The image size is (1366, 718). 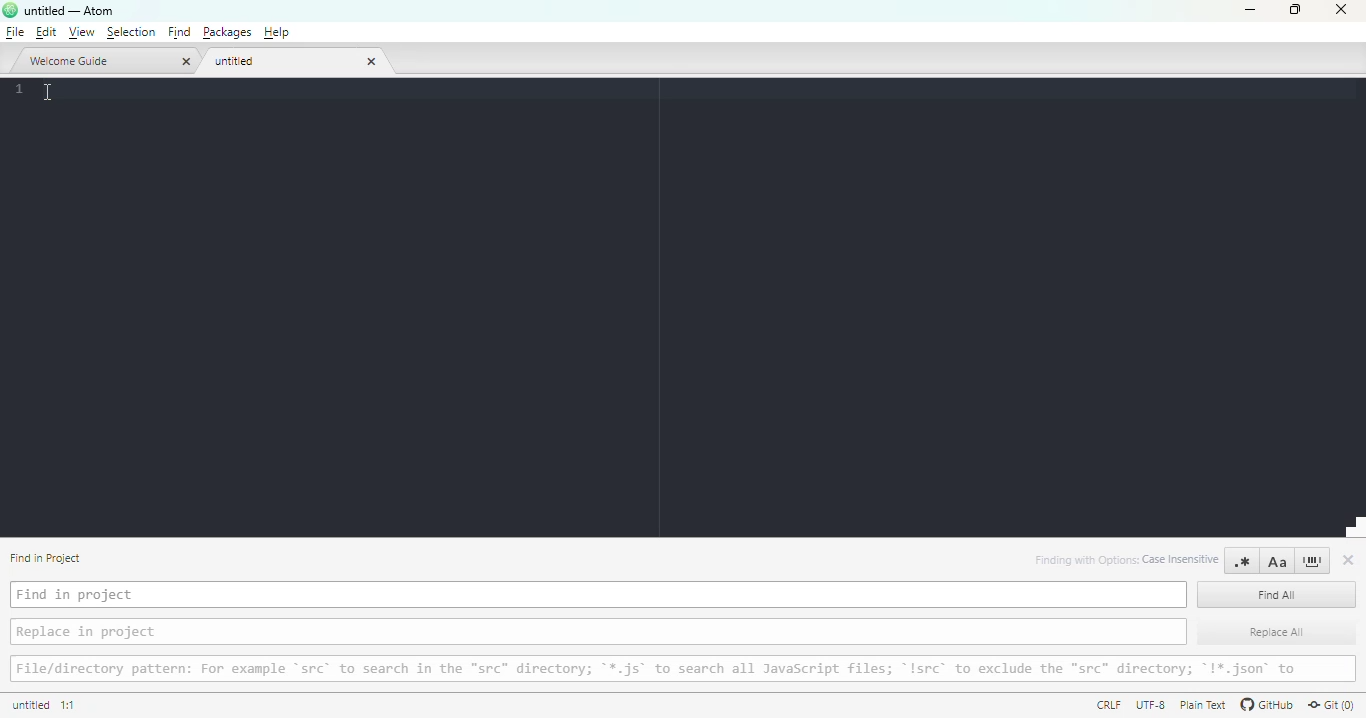 I want to click on file uses CRLF line endings, so click(x=1105, y=705).